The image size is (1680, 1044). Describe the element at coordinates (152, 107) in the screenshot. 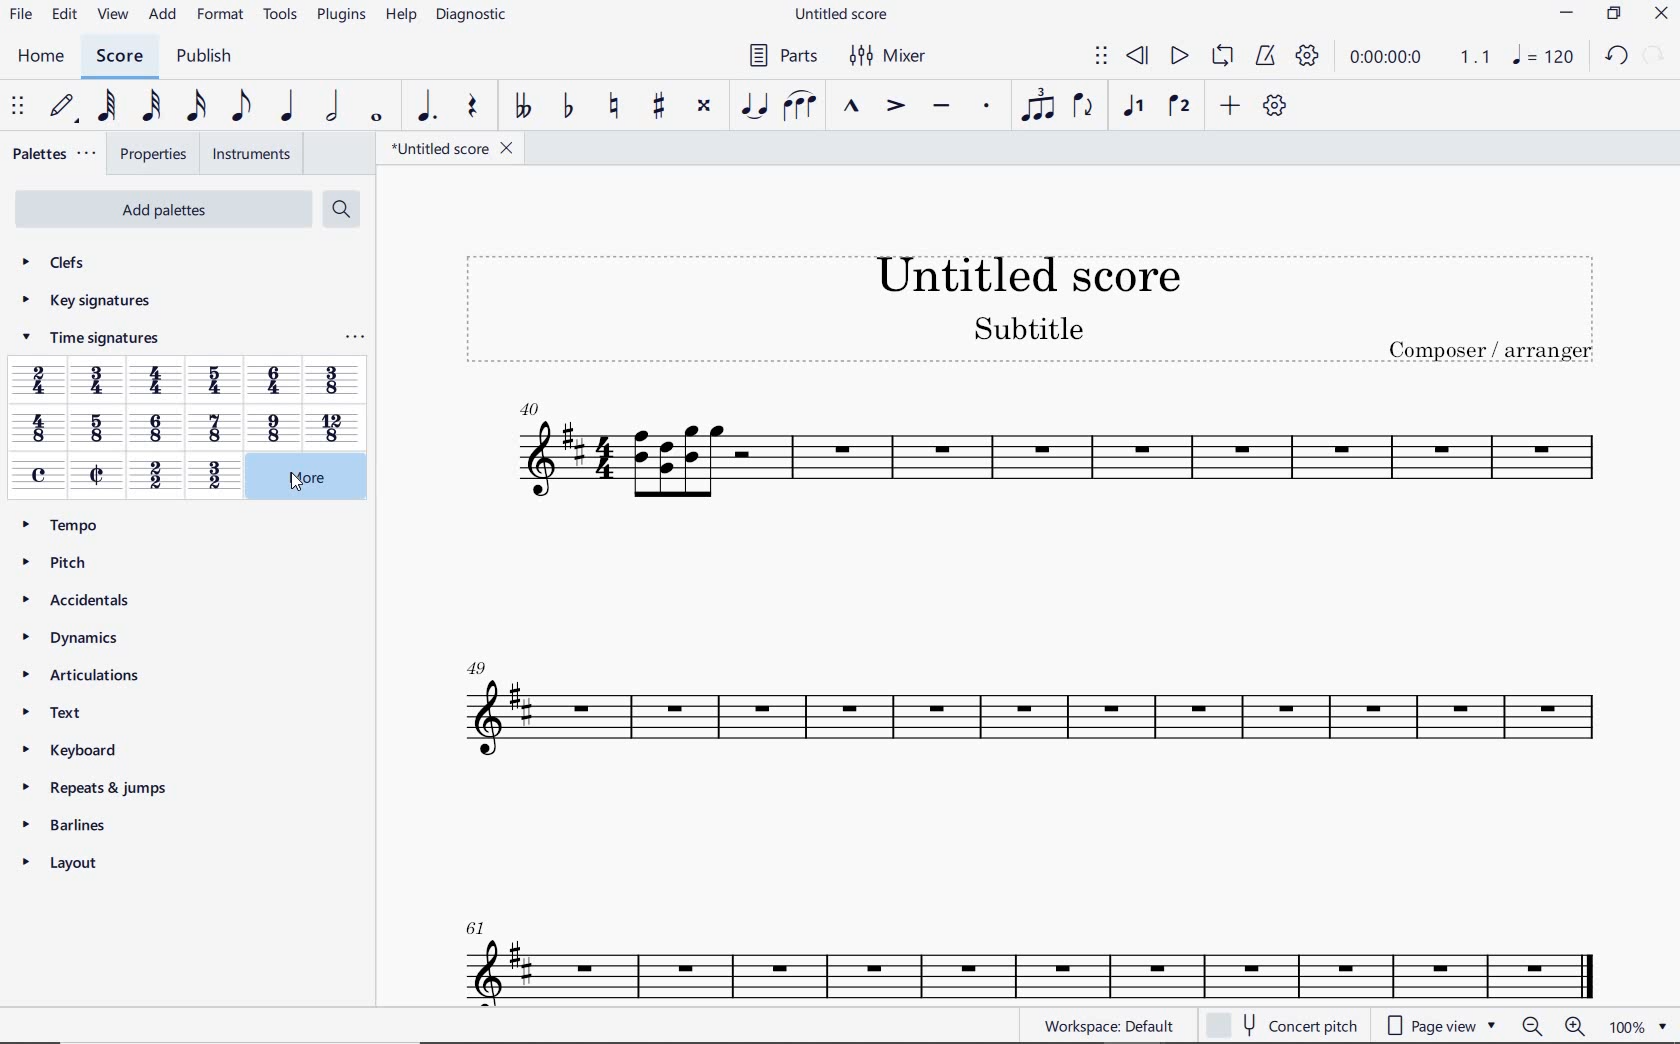

I see `32ND NOTE` at that location.